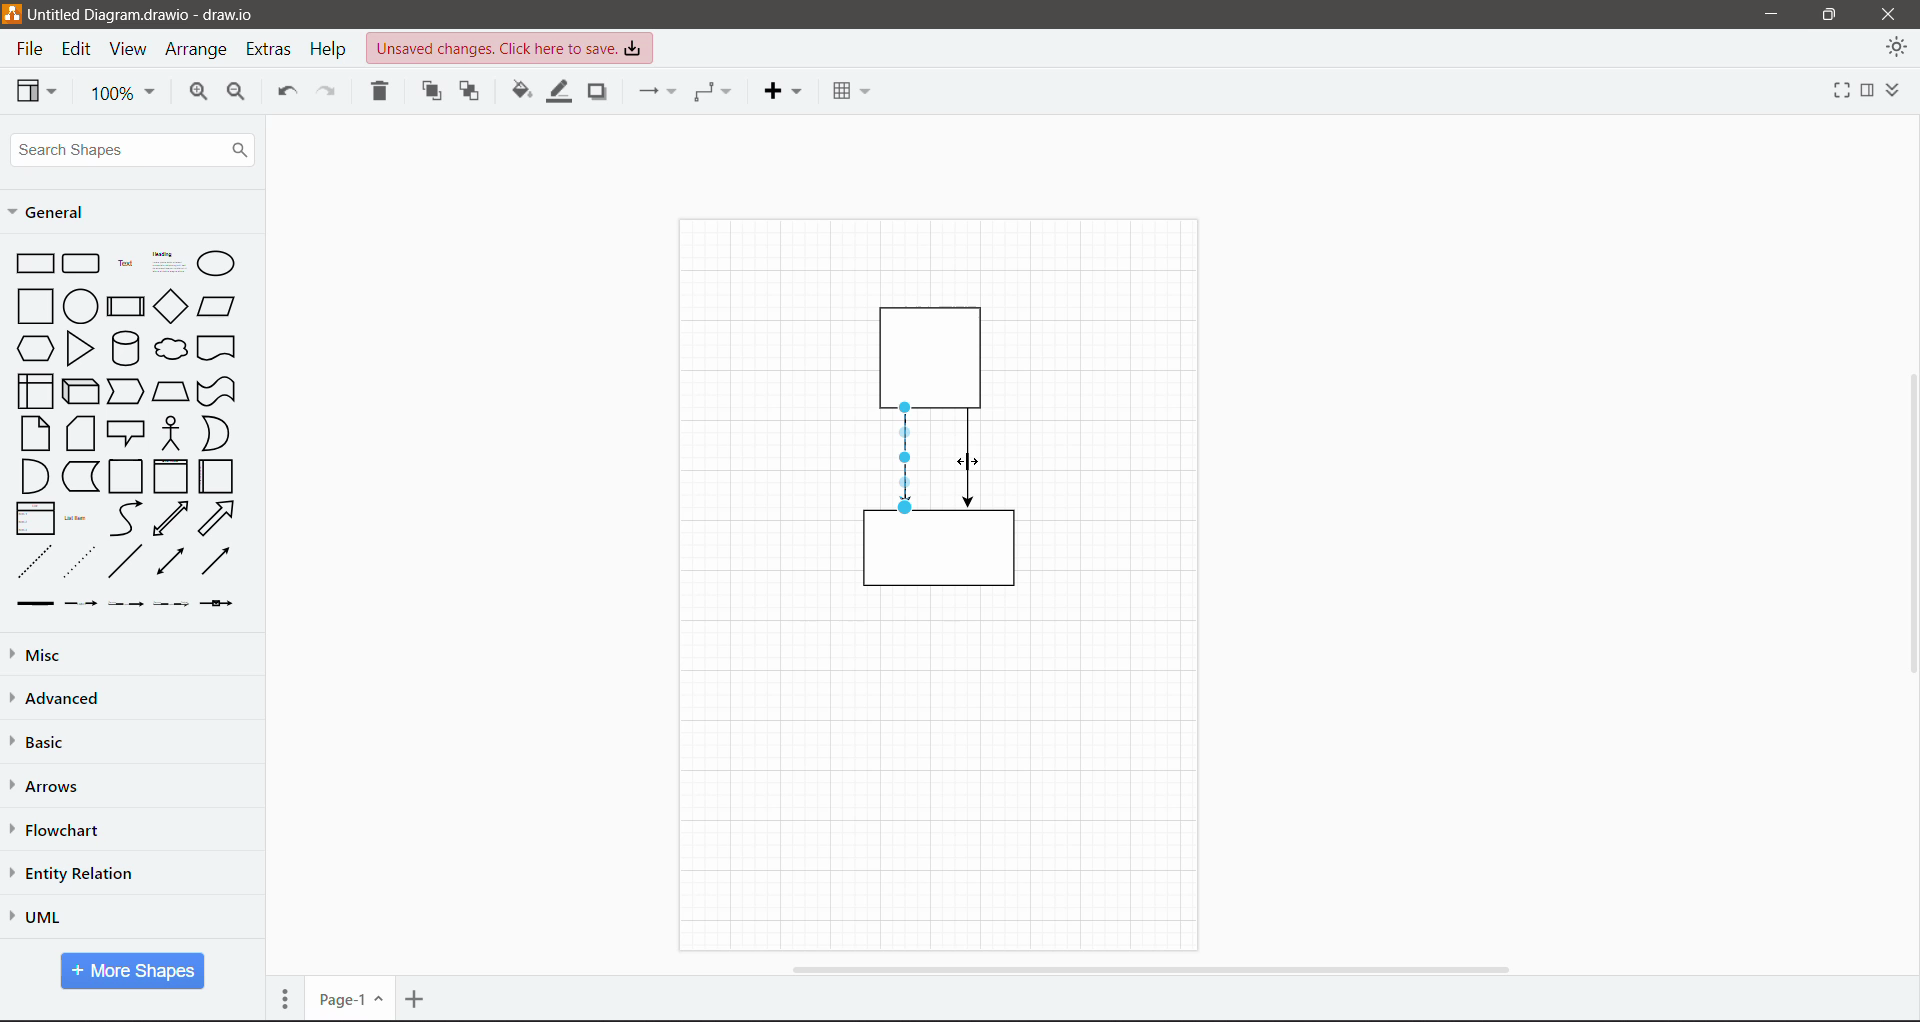 The height and width of the screenshot is (1022, 1920). What do you see at coordinates (782, 91) in the screenshot?
I see `Insert` at bounding box center [782, 91].